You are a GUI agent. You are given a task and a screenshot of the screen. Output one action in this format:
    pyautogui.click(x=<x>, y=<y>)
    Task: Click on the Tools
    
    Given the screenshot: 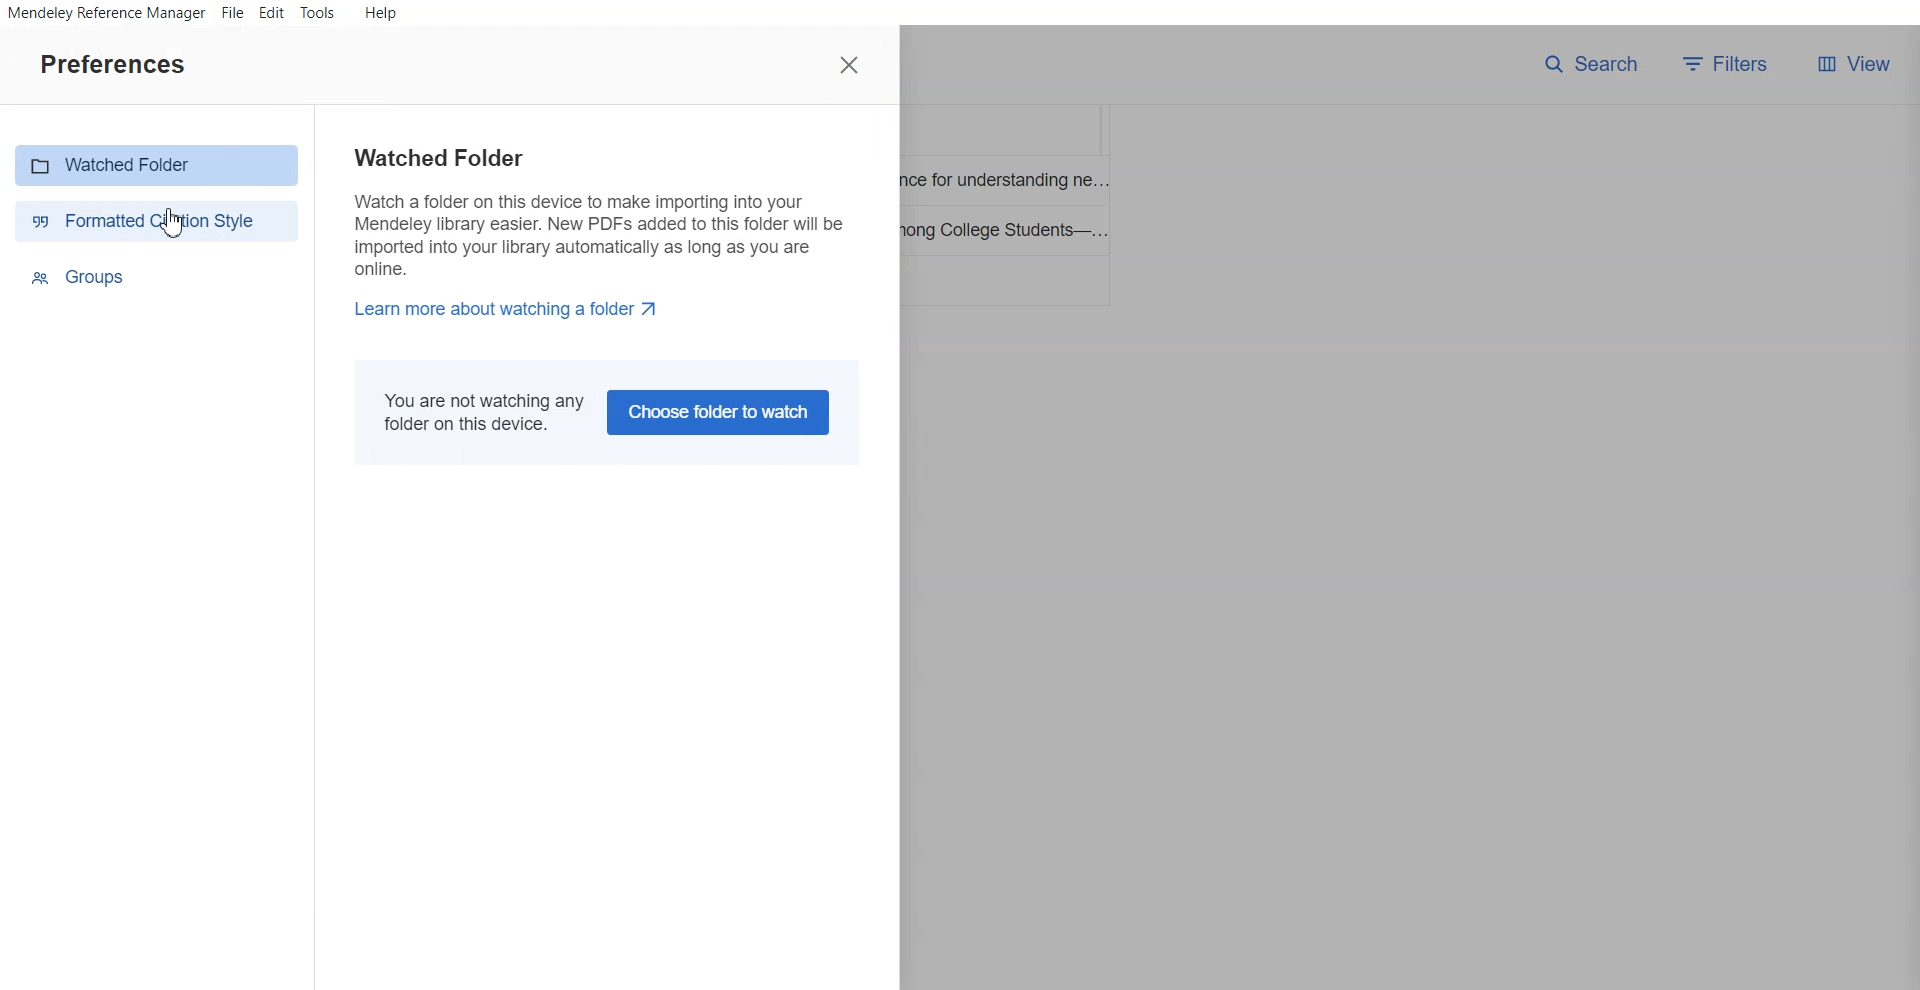 What is the action you would take?
    pyautogui.click(x=318, y=14)
    